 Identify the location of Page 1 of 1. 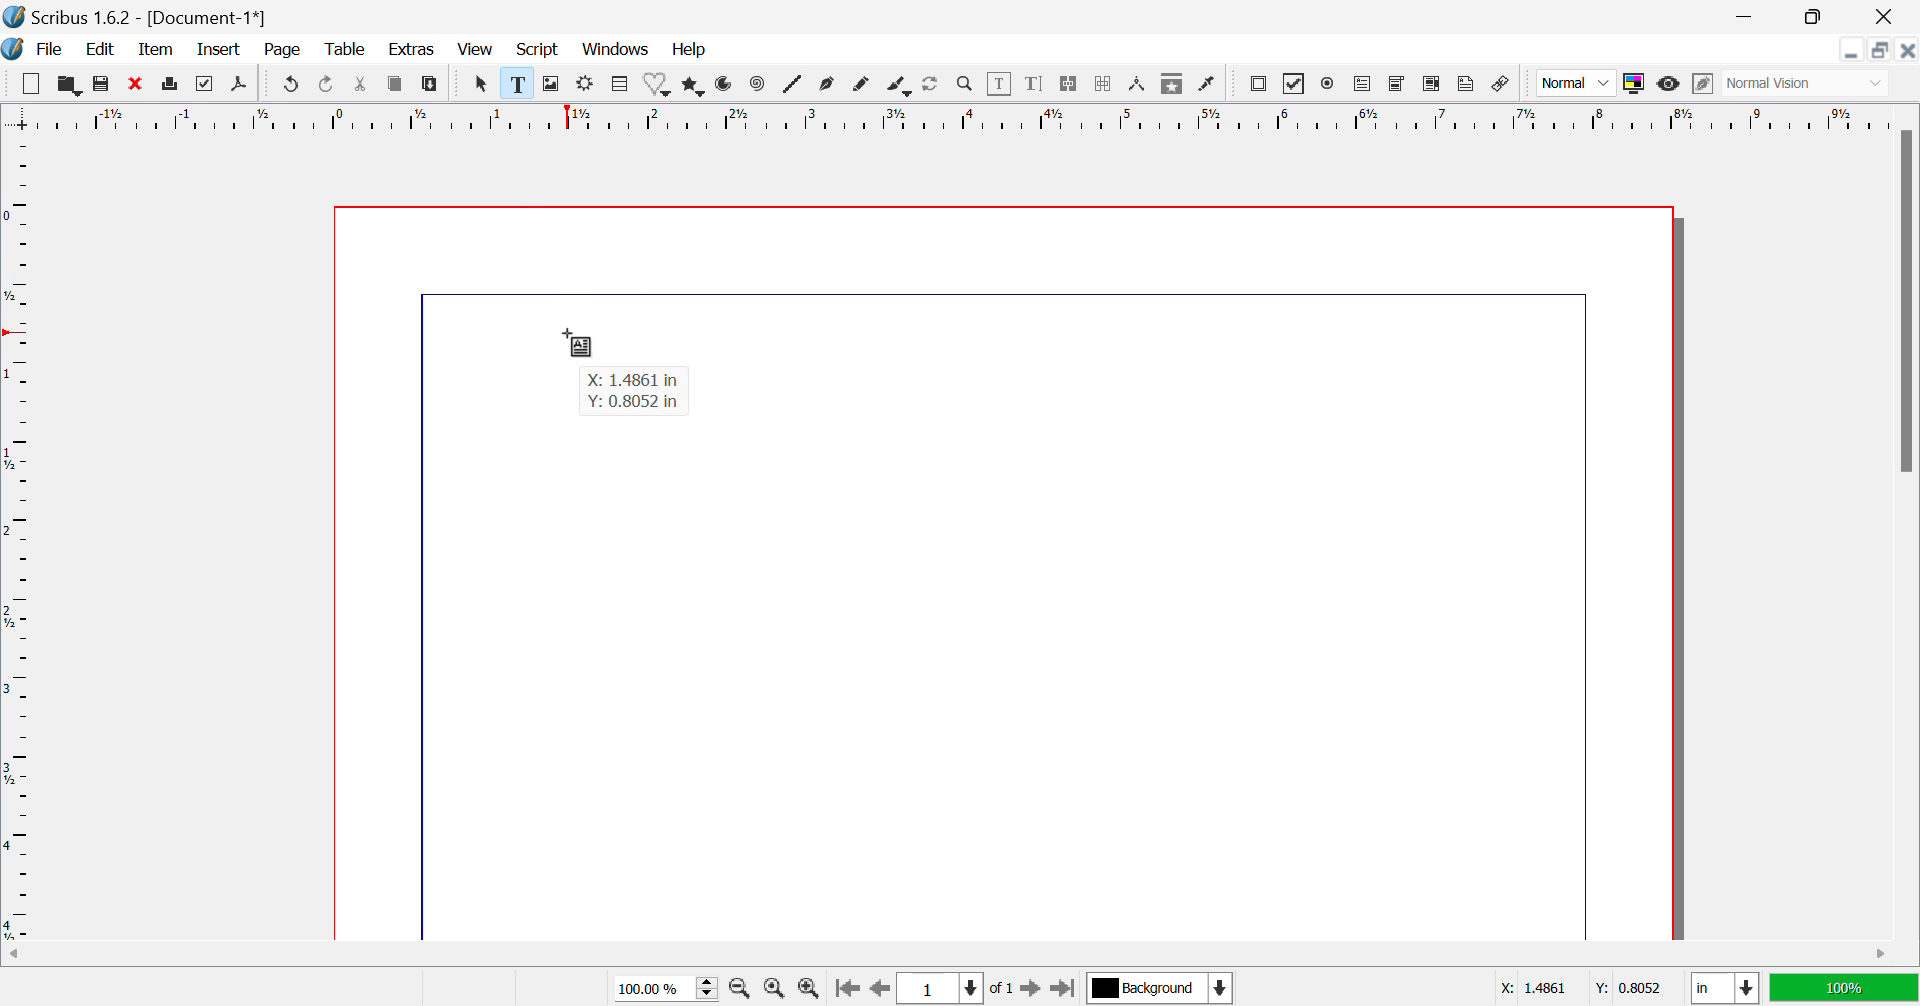
(955, 987).